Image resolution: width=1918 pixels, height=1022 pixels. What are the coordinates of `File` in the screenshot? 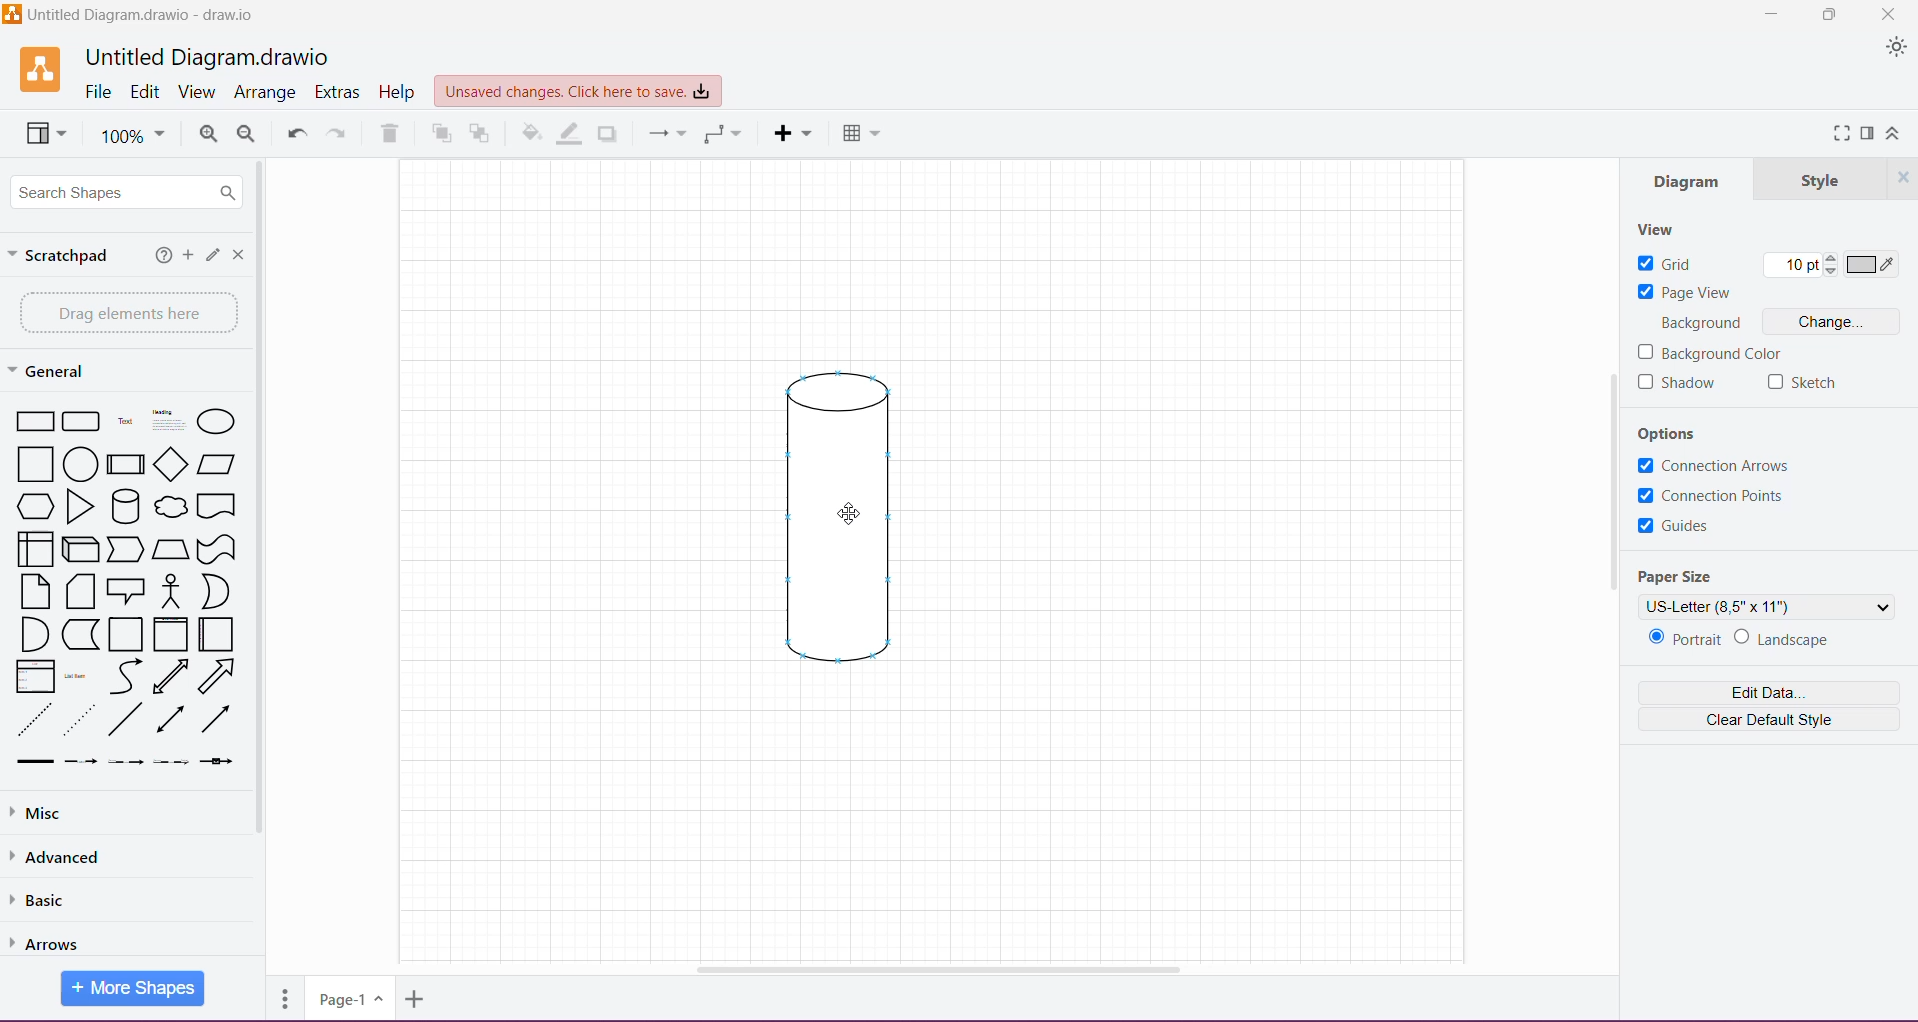 It's located at (99, 93).